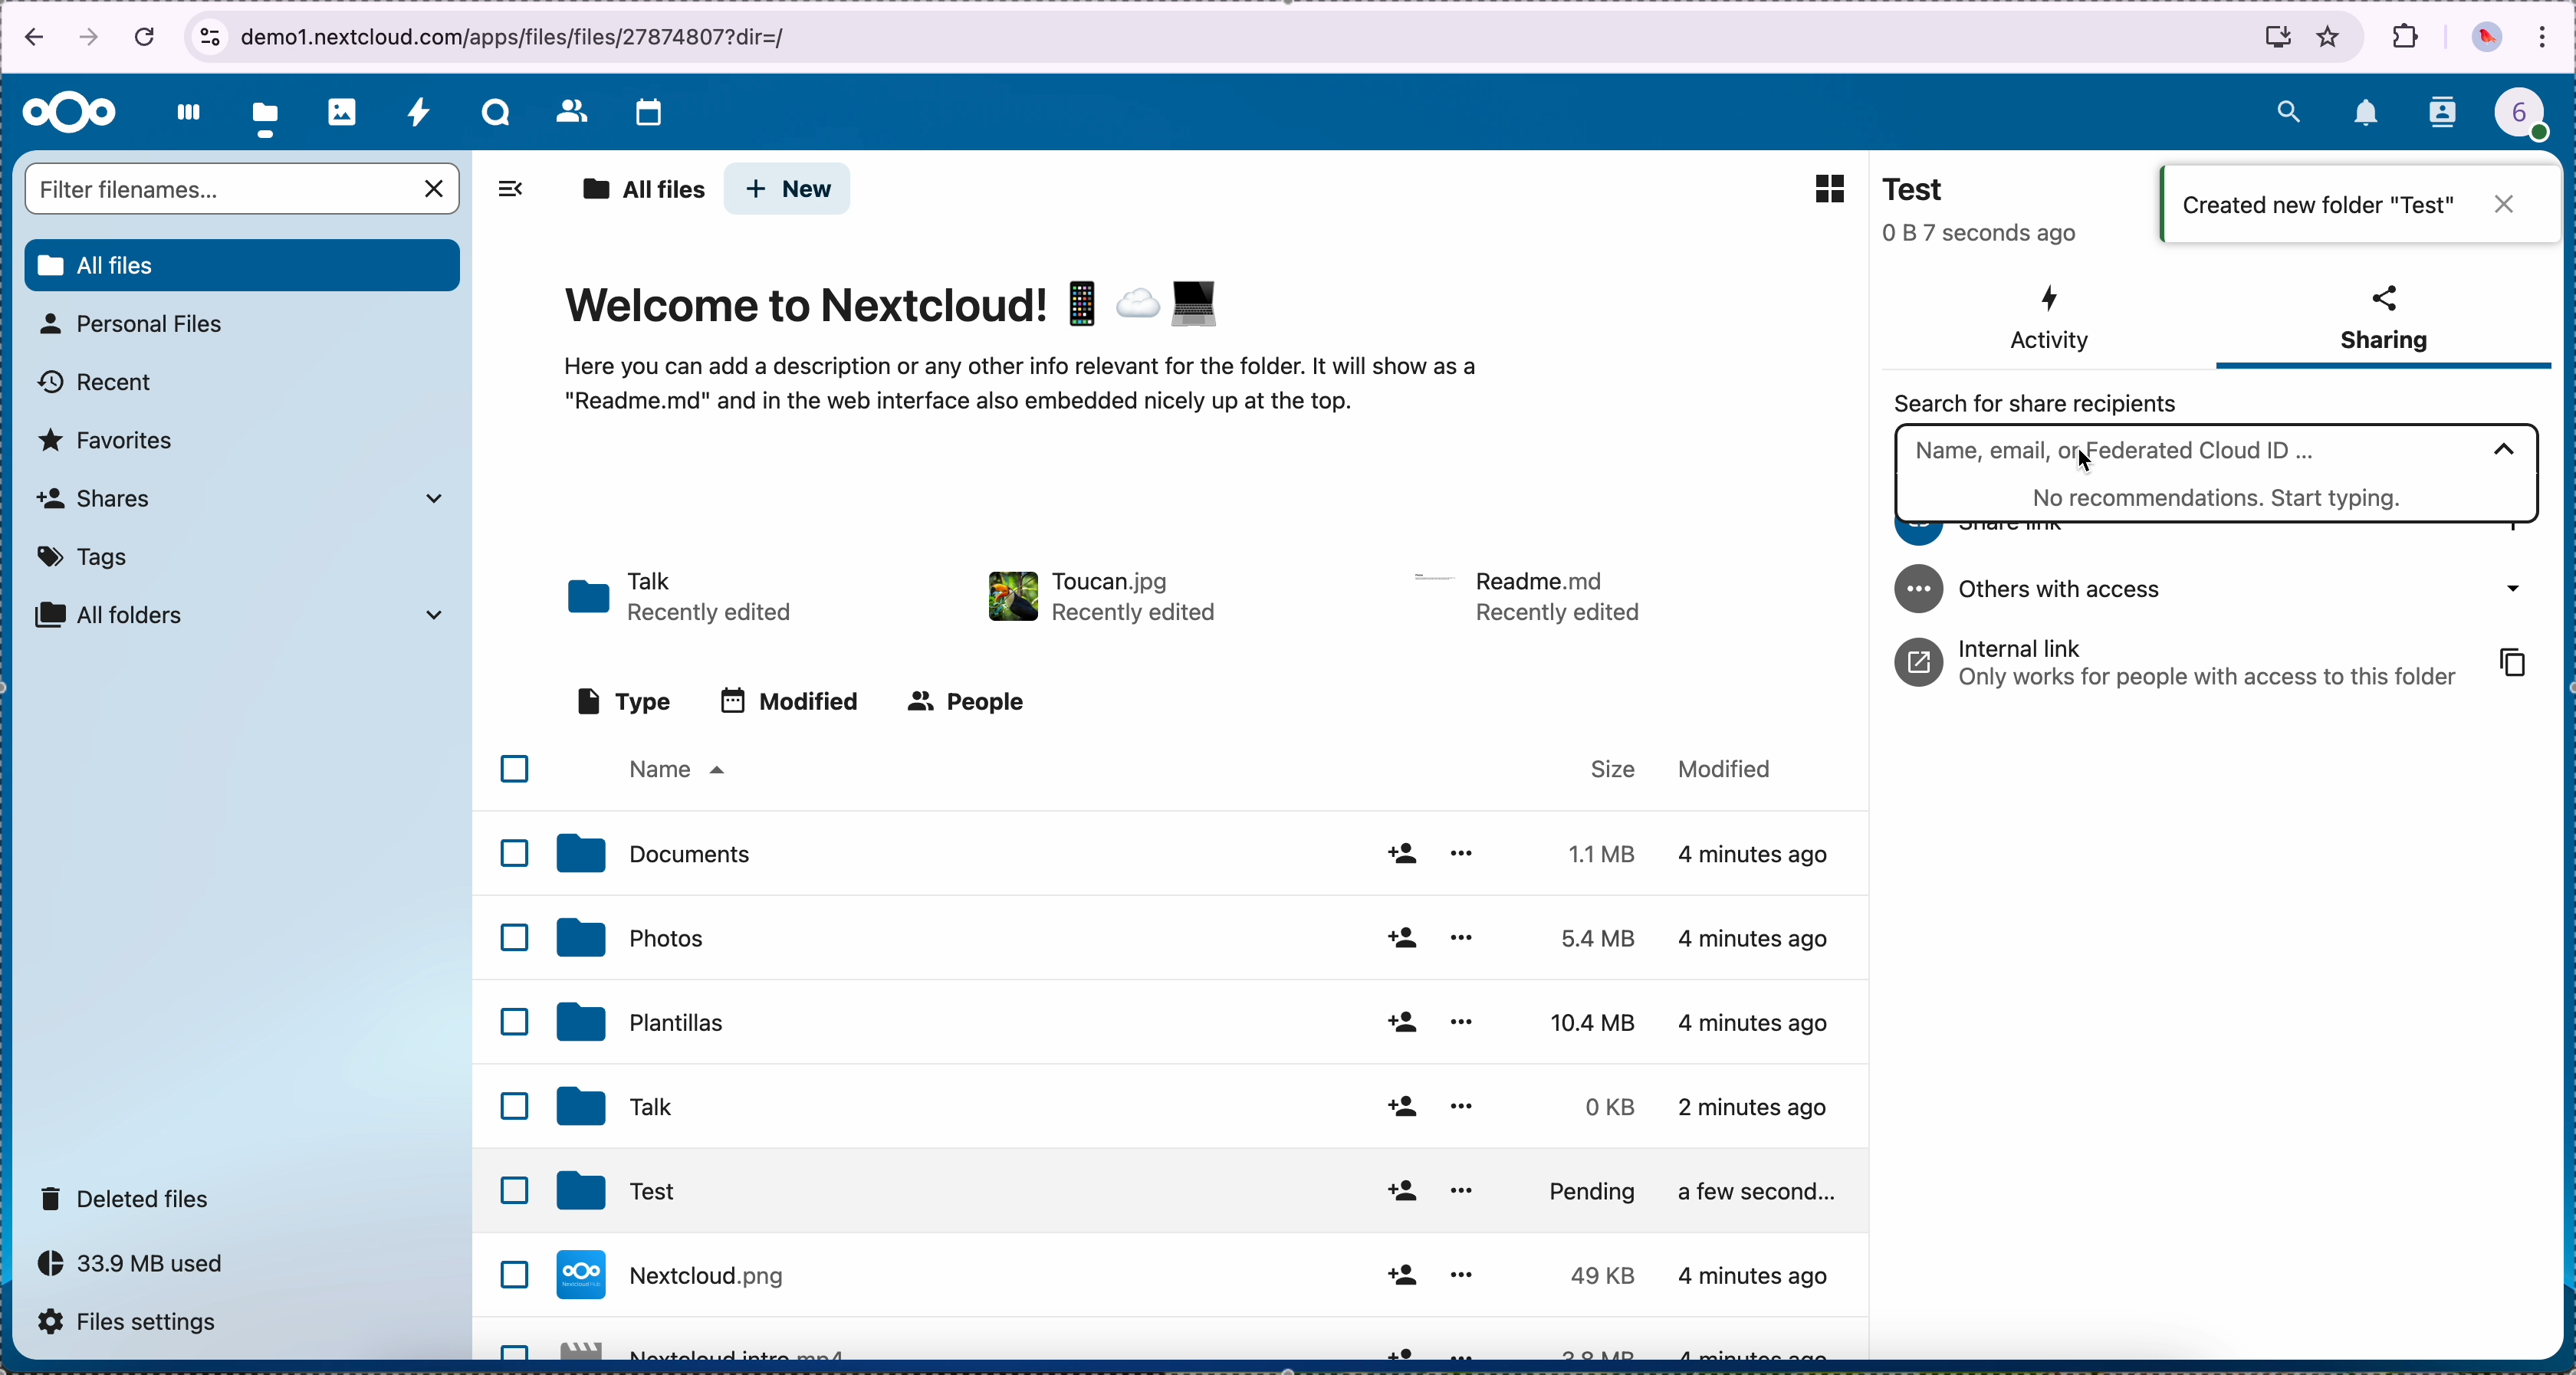 The image size is (2576, 1375). What do you see at coordinates (648, 115) in the screenshot?
I see `calendar` at bounding box center [648, 115].